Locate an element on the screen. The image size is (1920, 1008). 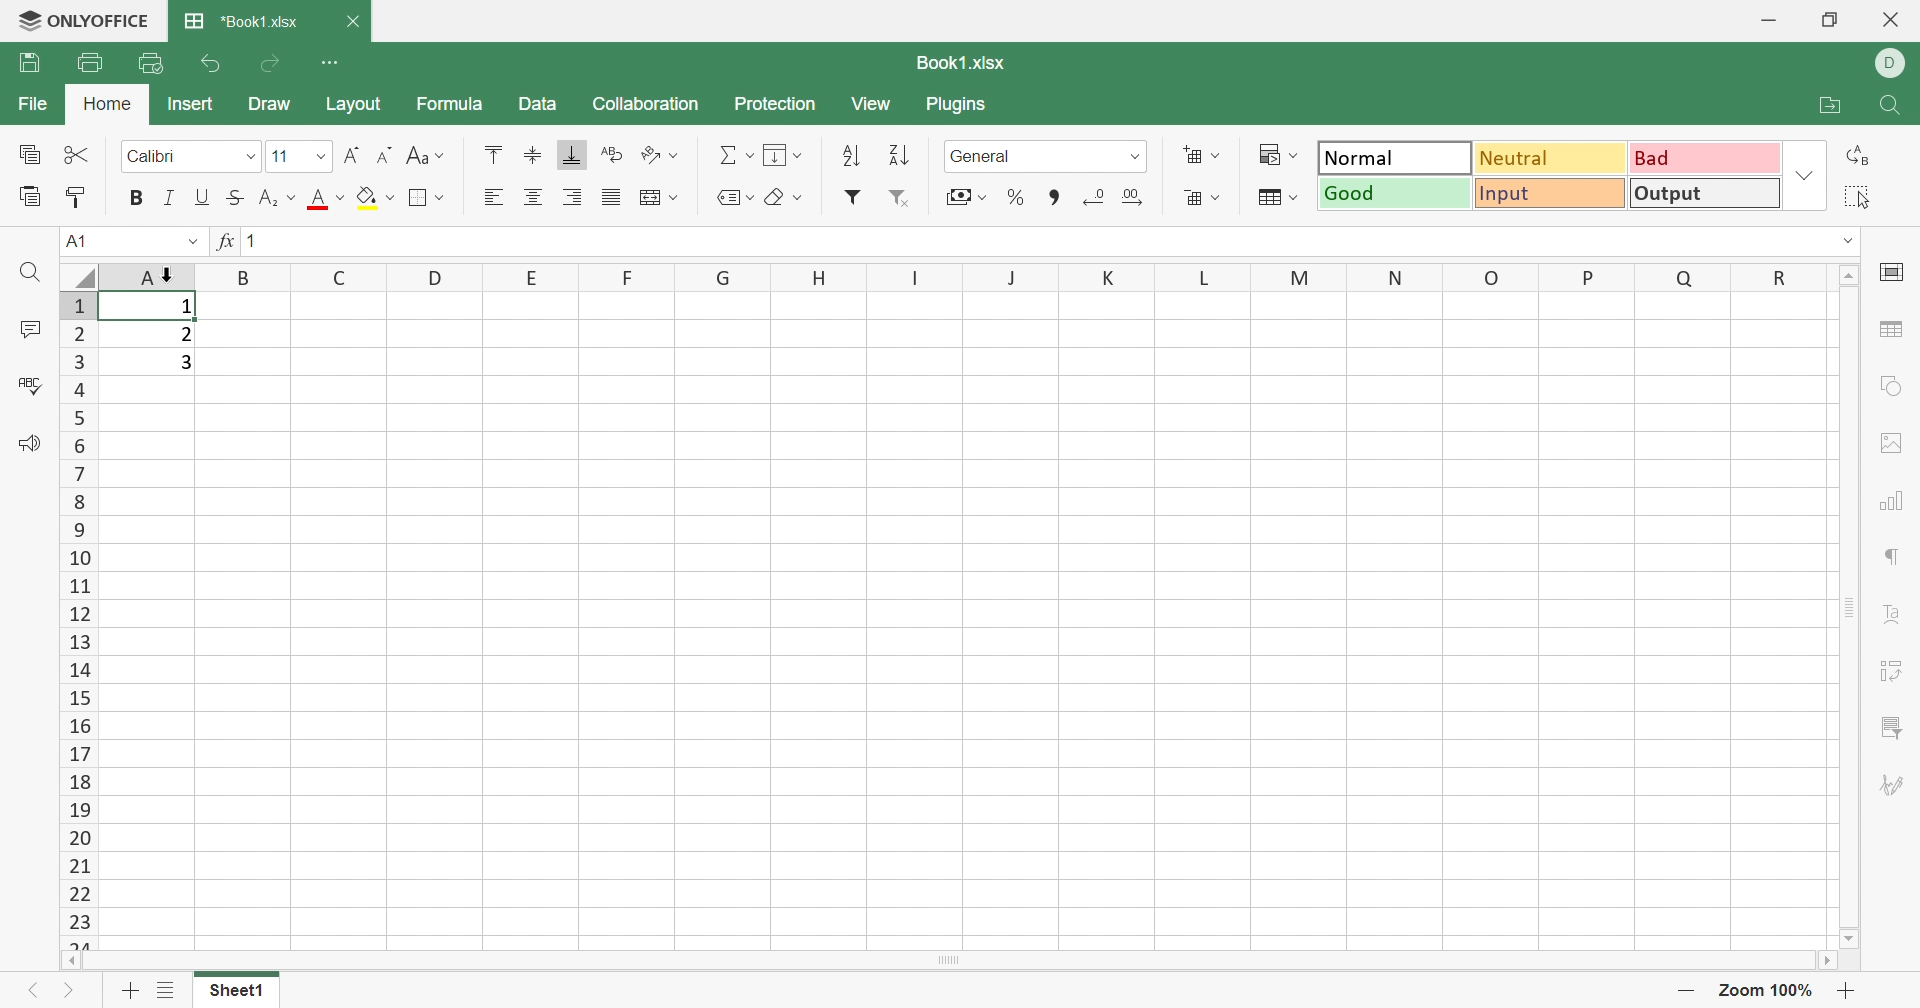
Print file is located at coordinates (91, 63).